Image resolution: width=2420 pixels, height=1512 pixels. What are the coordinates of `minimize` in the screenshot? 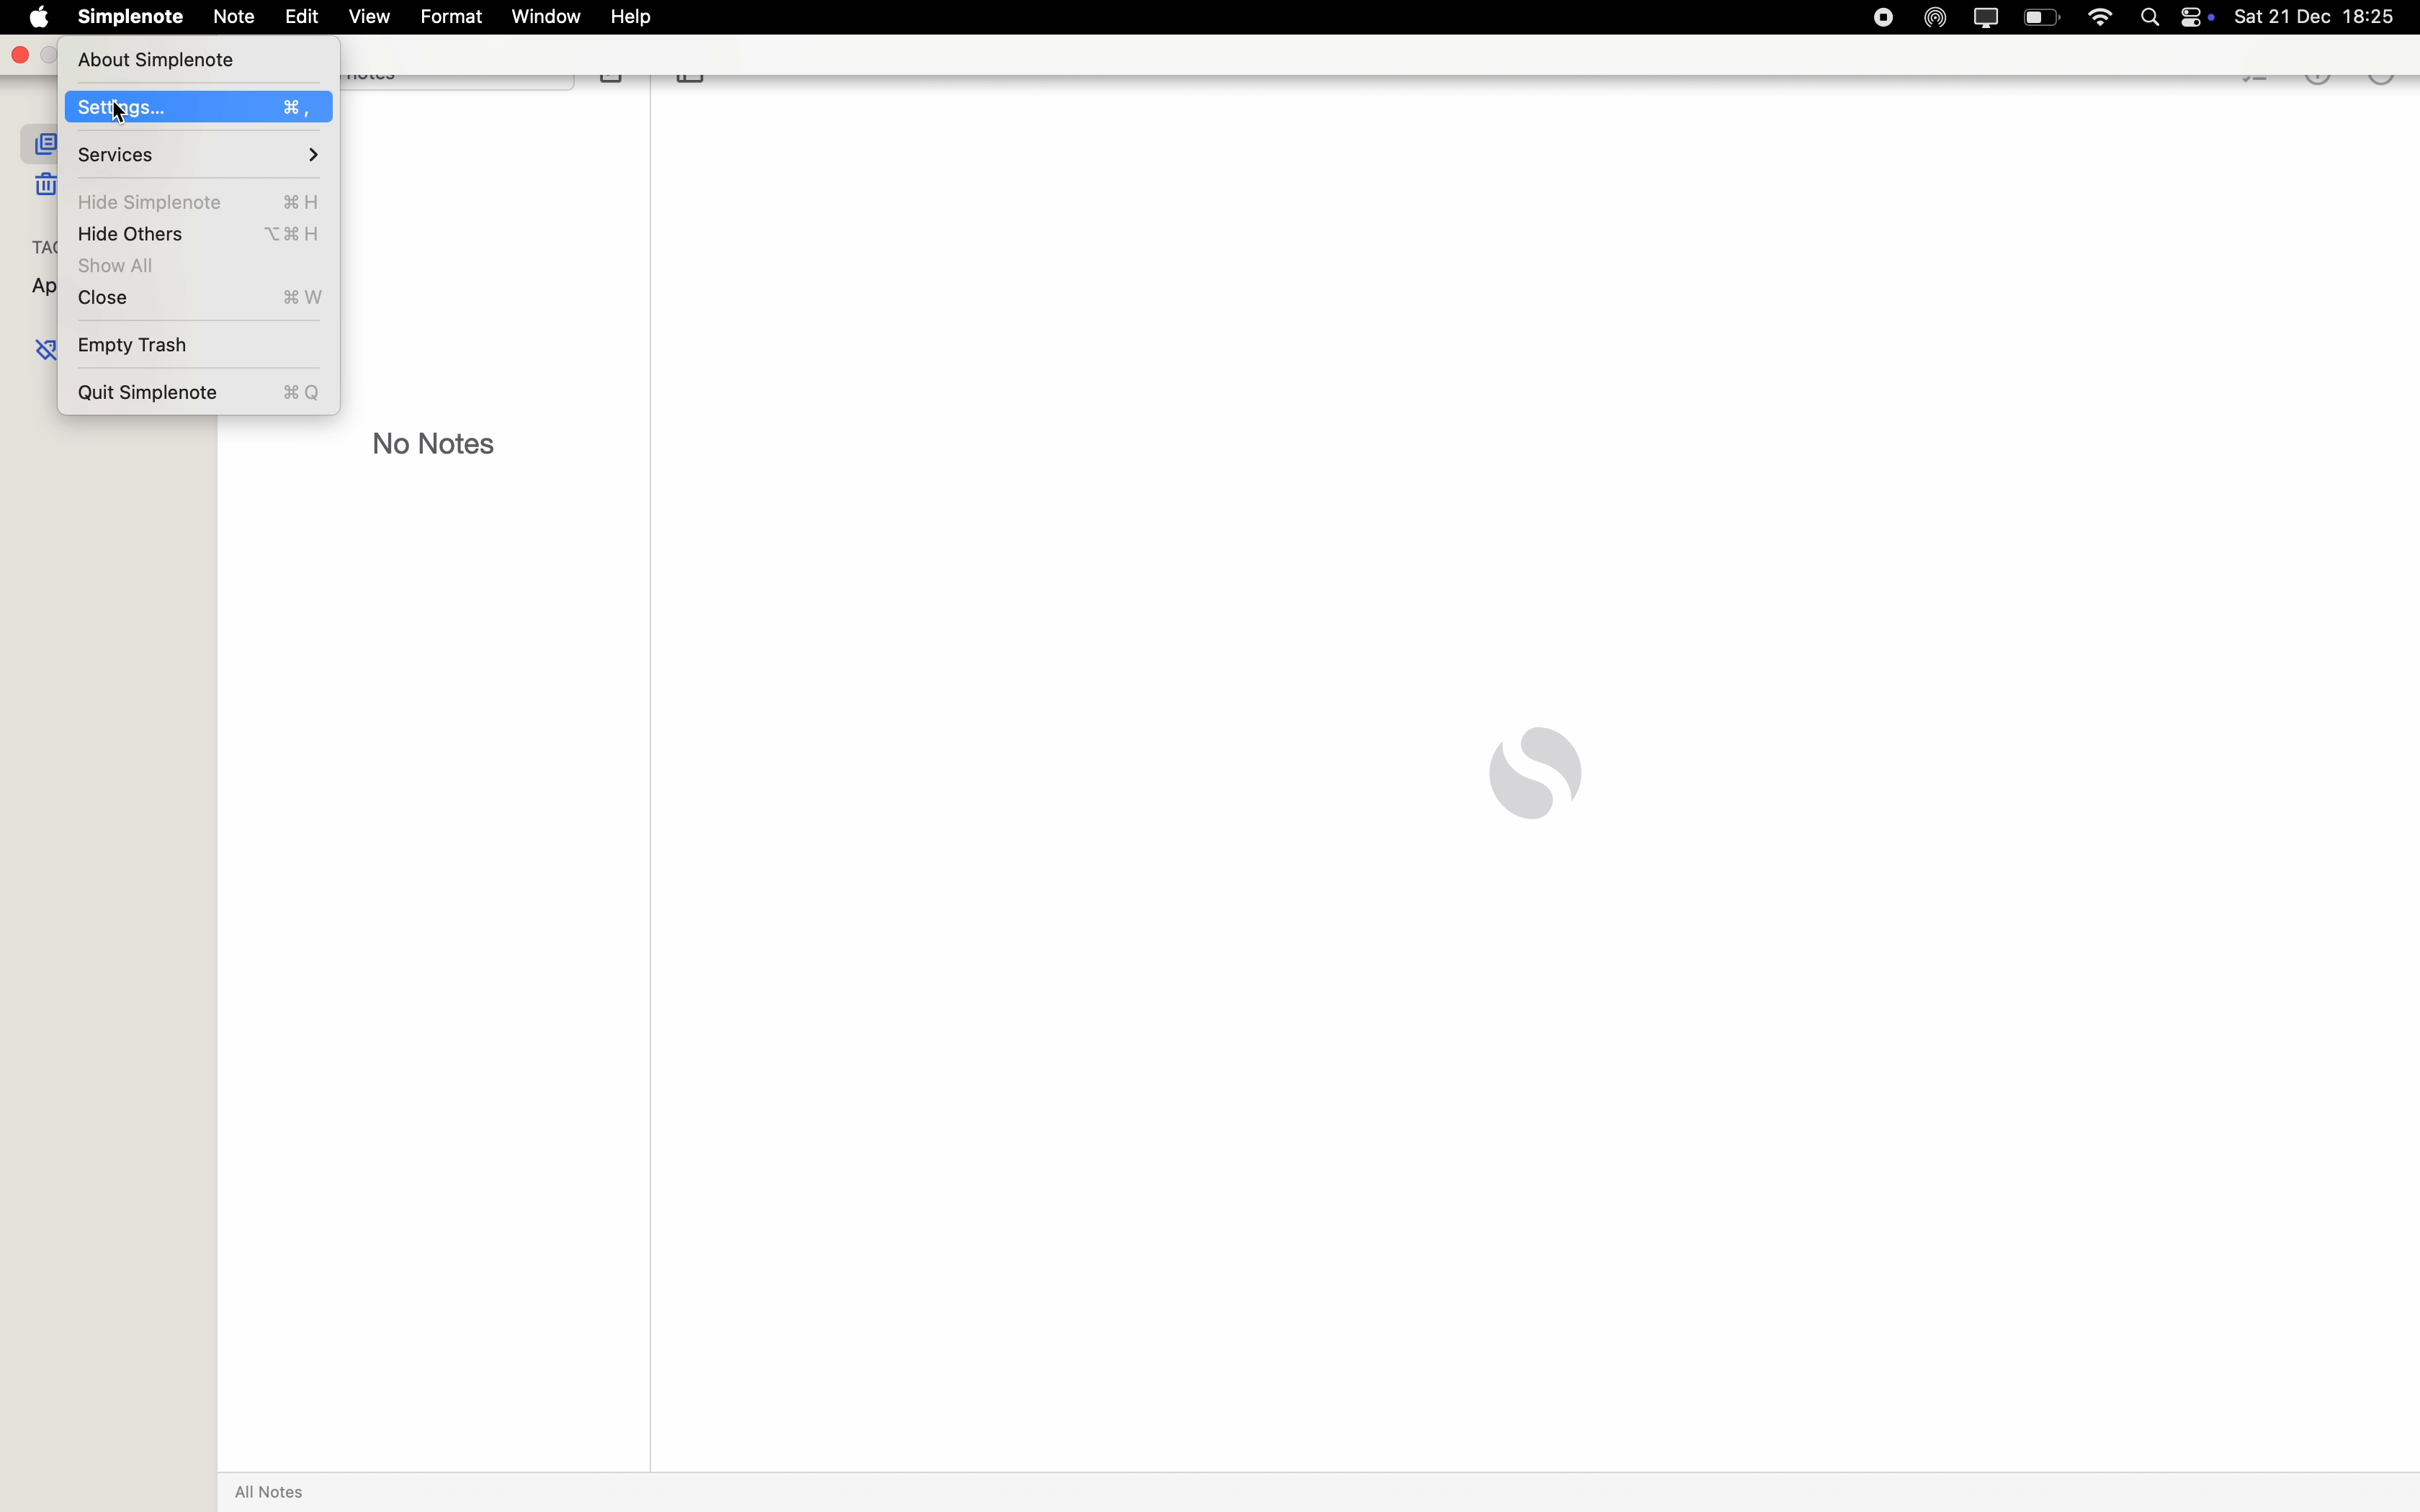 It's located at (53, 56).